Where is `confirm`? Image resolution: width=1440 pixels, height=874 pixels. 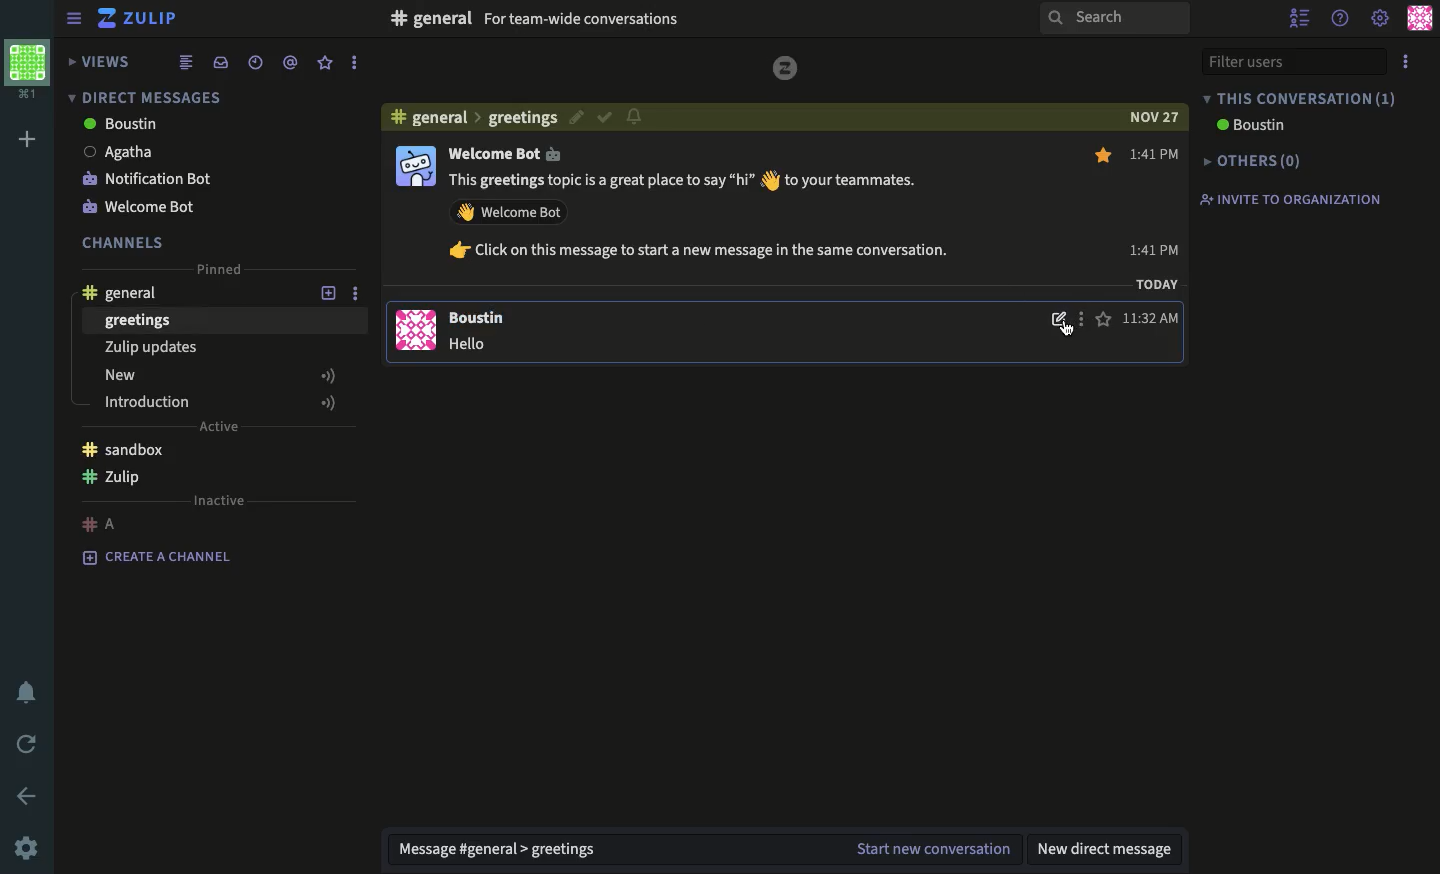
confirm is located at coordinates (604, 119).